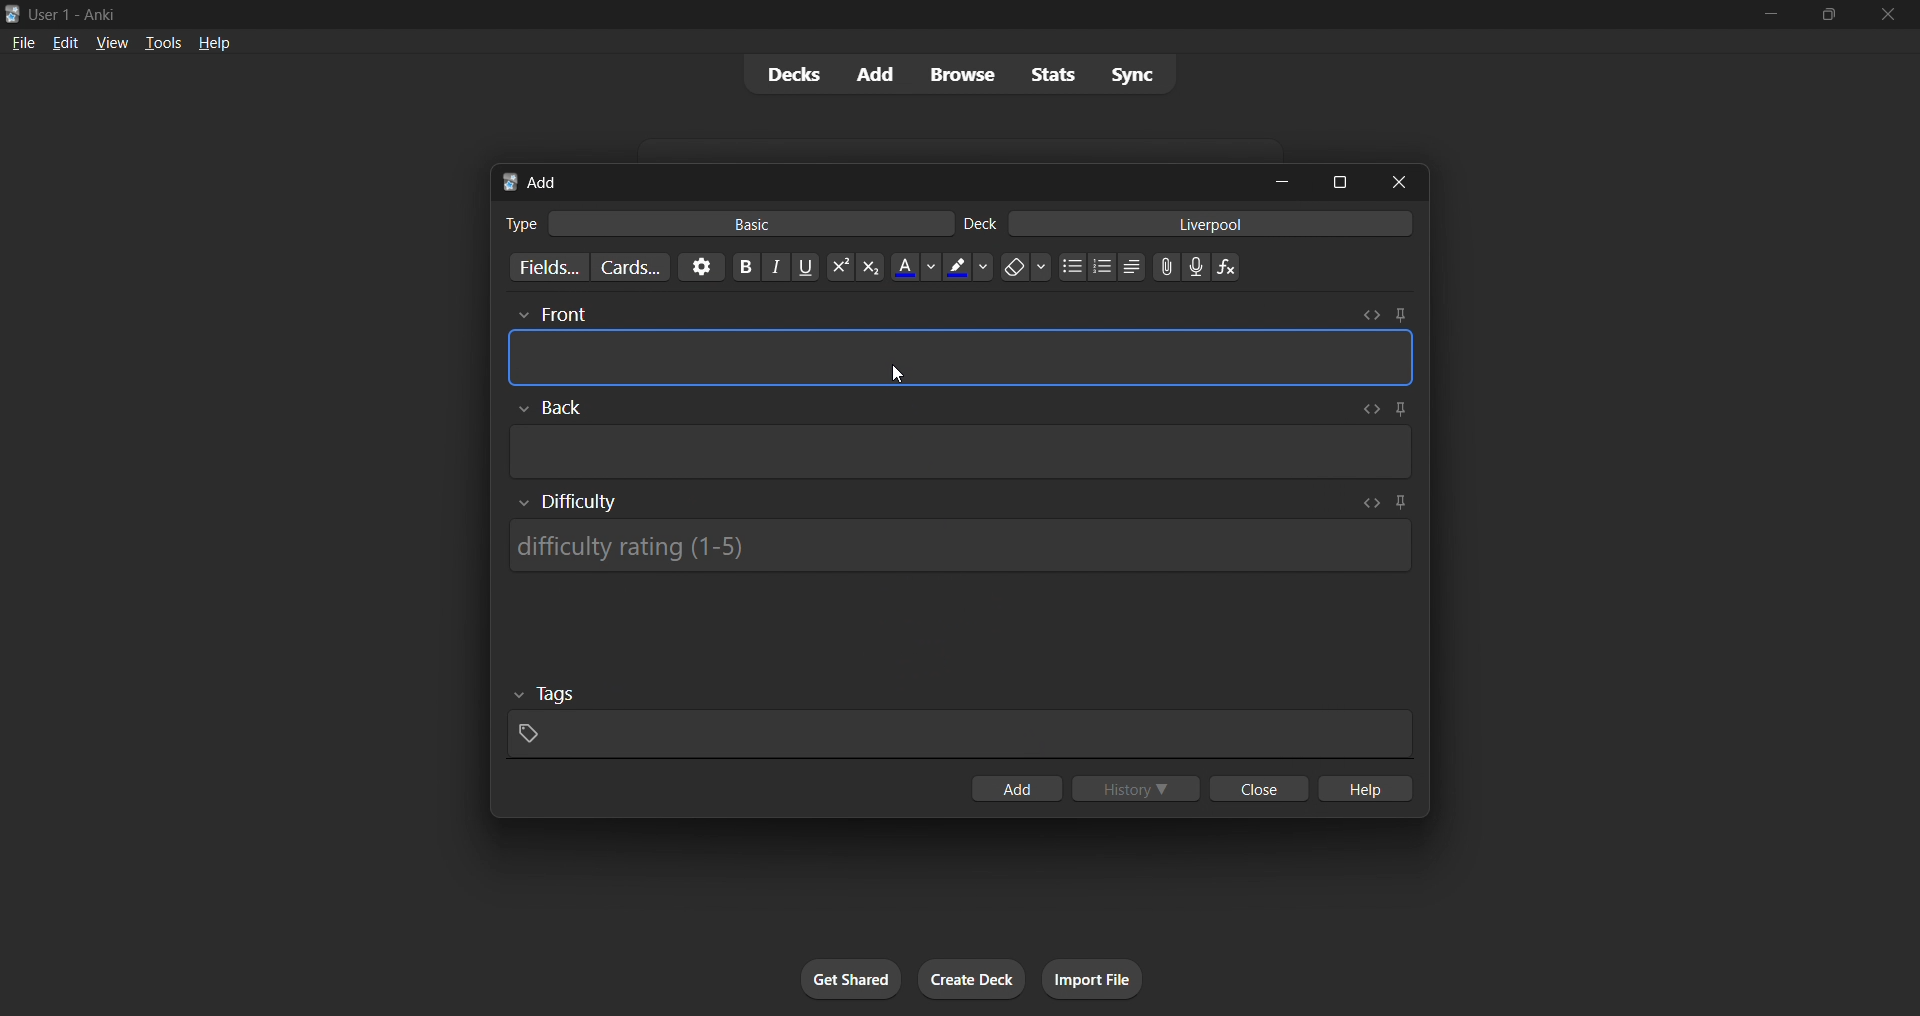 The height and width of the screenshot is (1016, 1920). I want to click on Difficulty rating input box, so click(959, 546).